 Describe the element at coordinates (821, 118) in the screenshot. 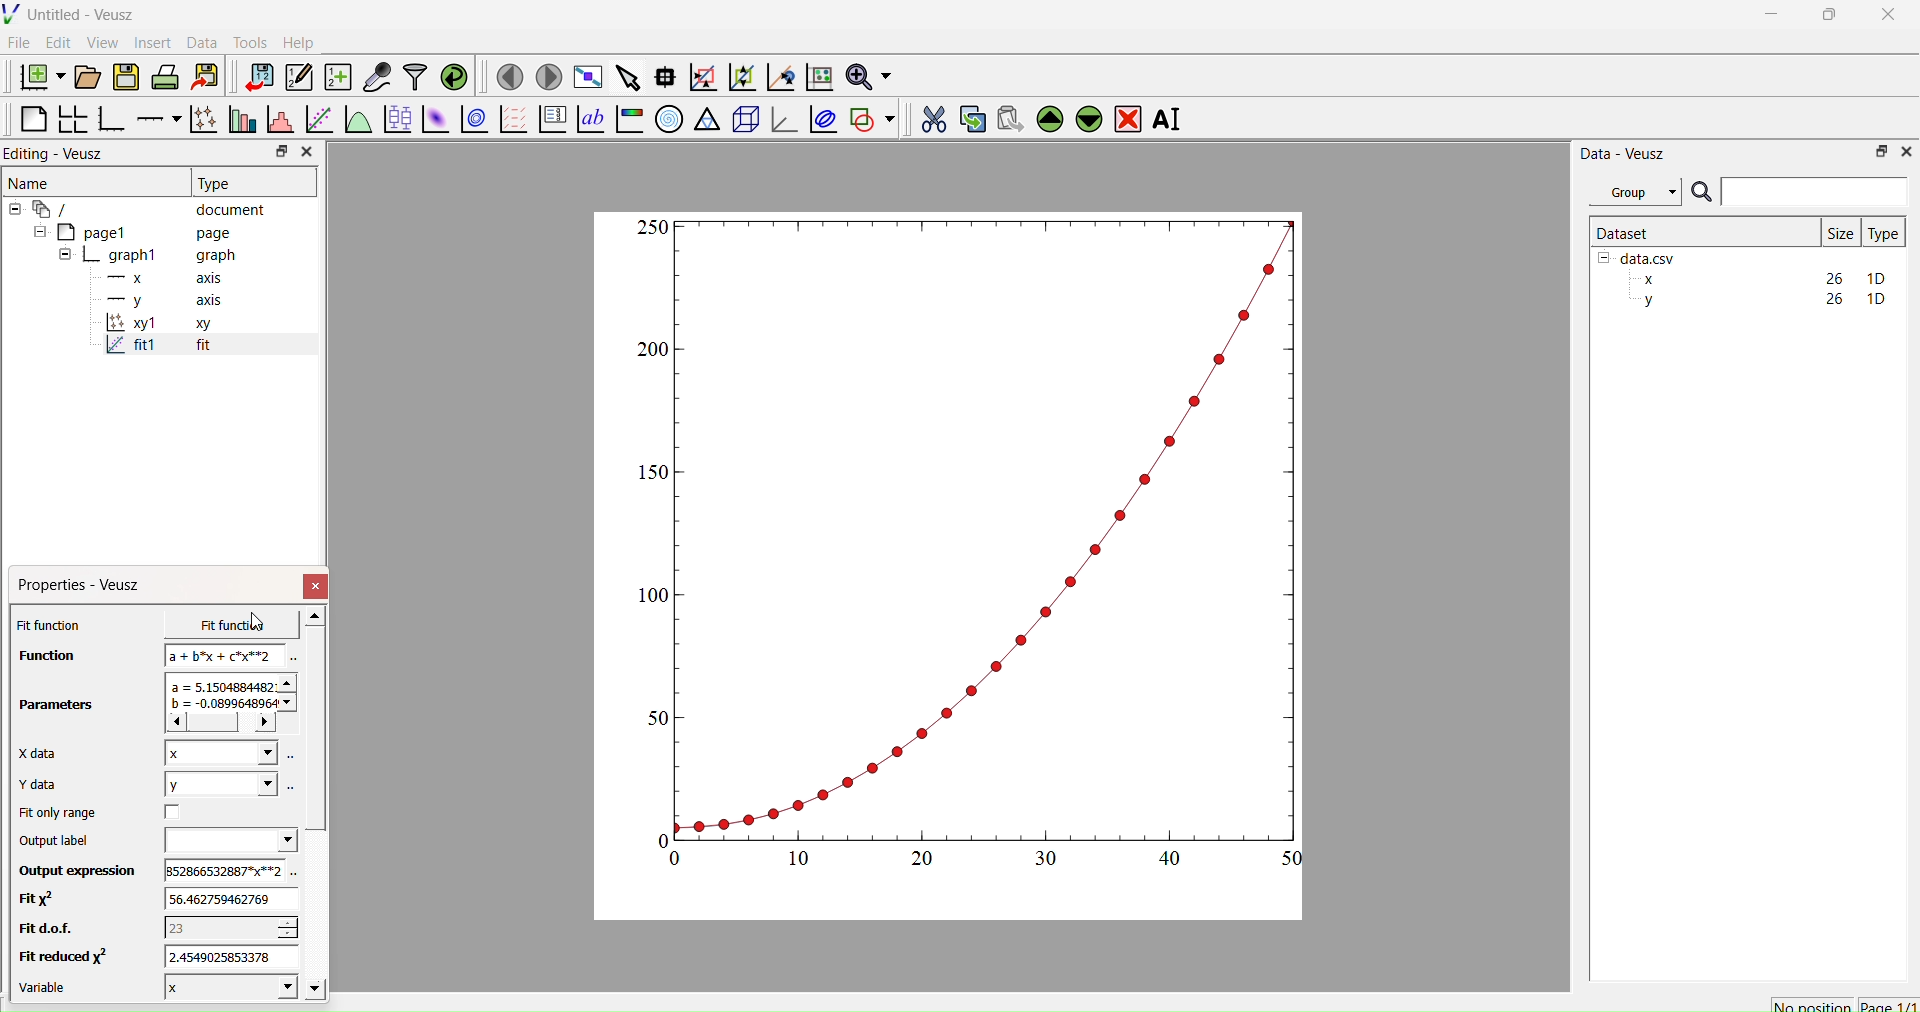

I see `Plot covariance ellipses` at that location.